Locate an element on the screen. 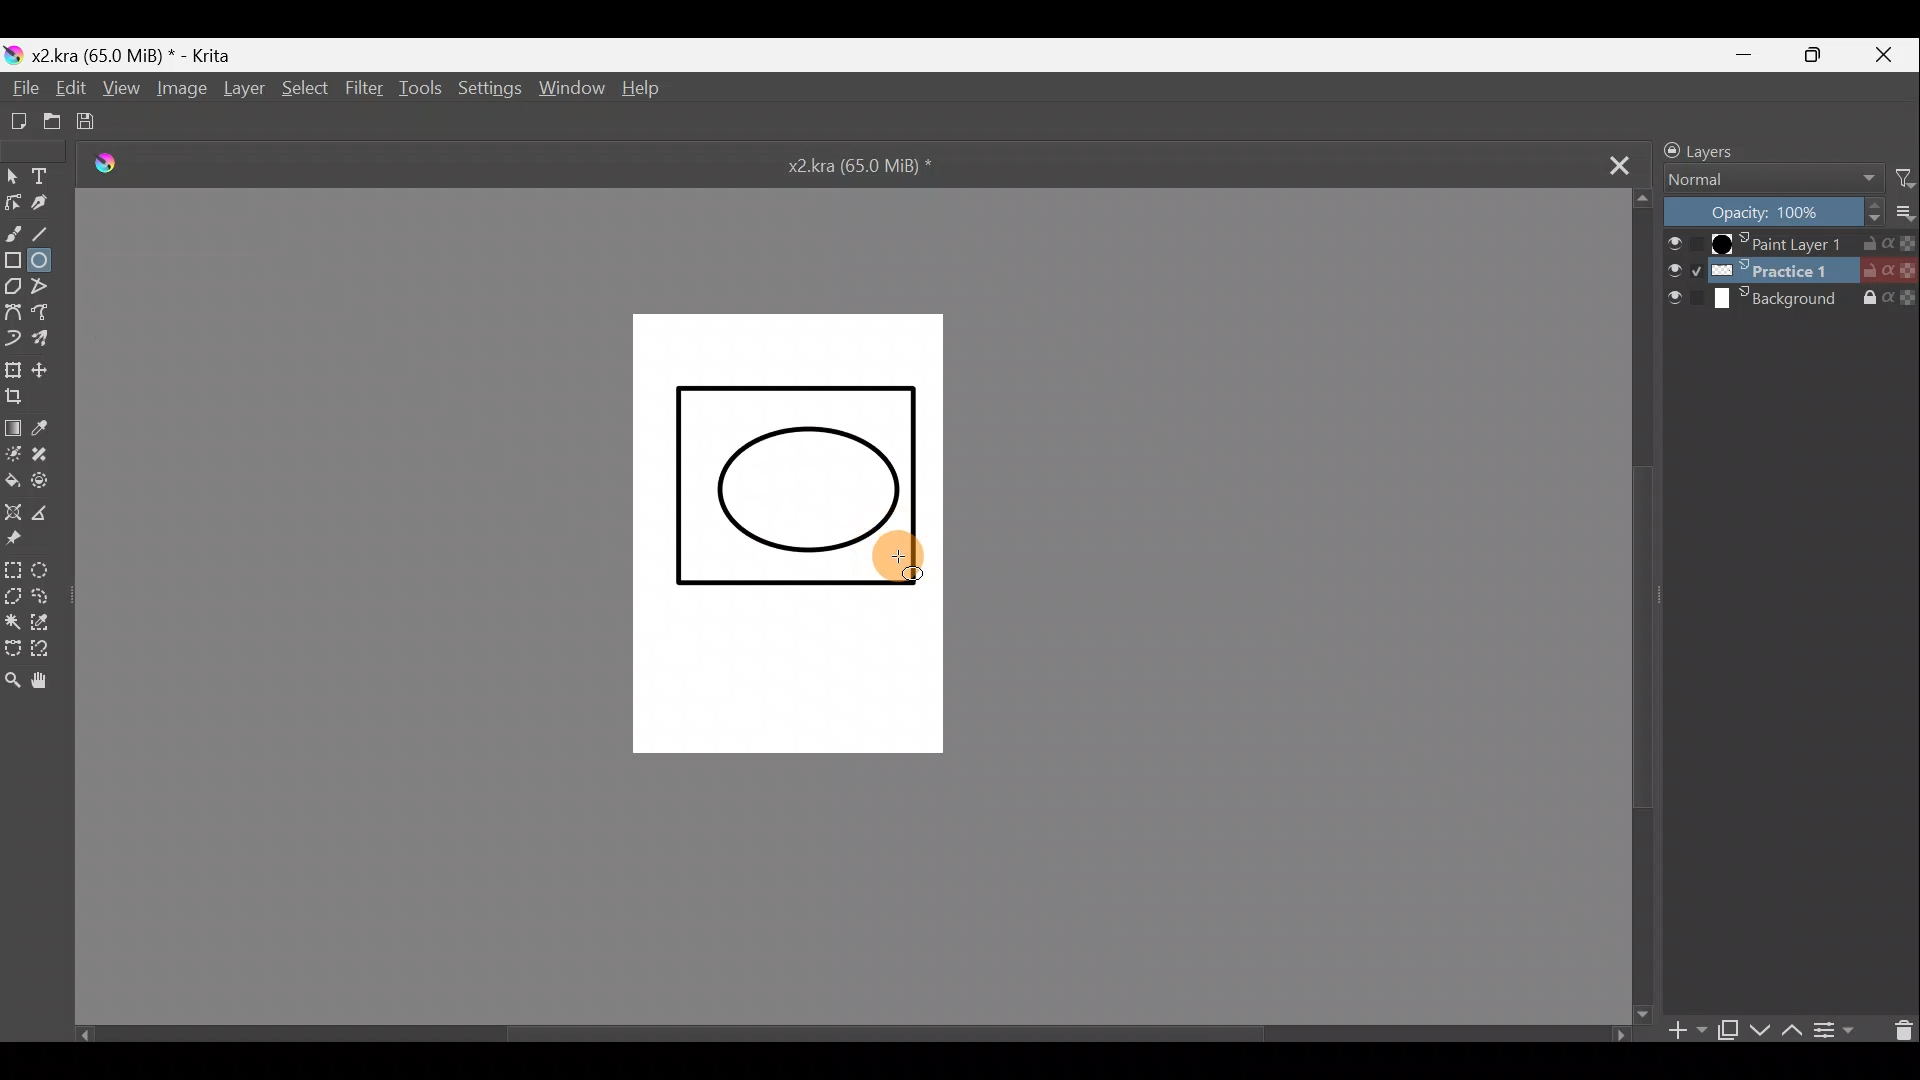 This screenshot has width=1920, height=1080. Paint Layer 1 is located at coordinates (1791, 242).